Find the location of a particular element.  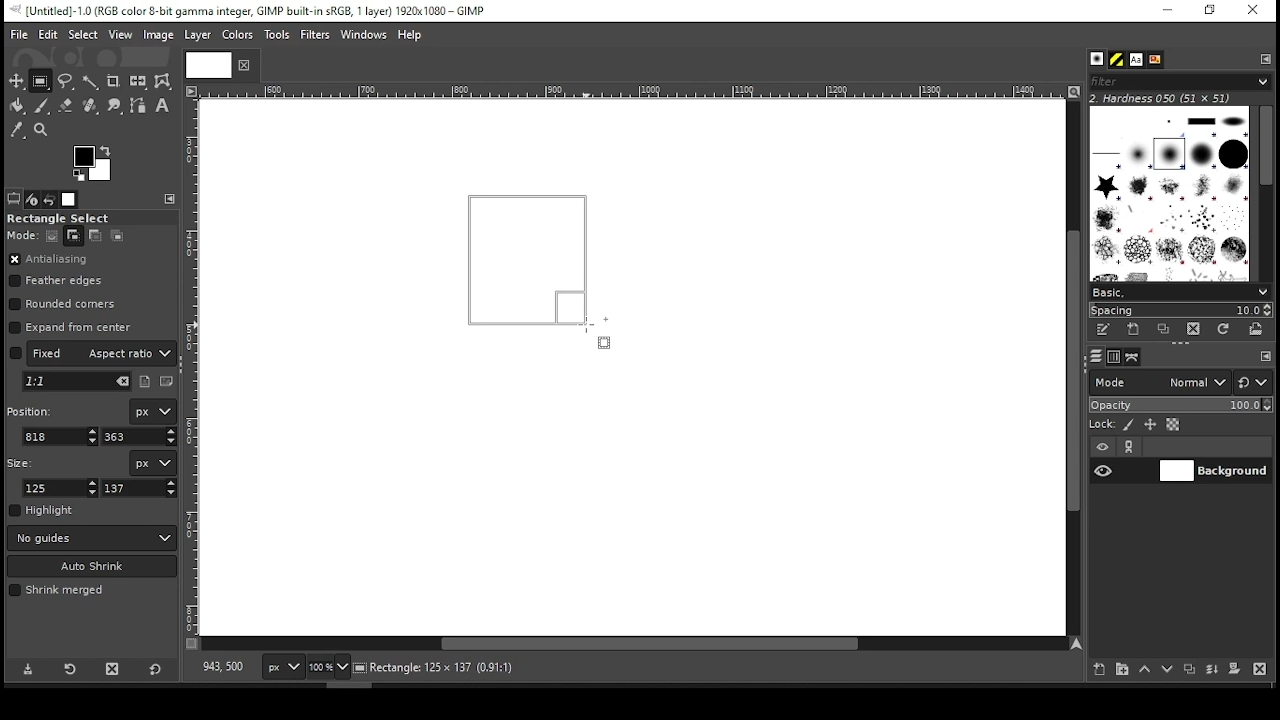

refresh brushes is located at coordinates (1222, 331).